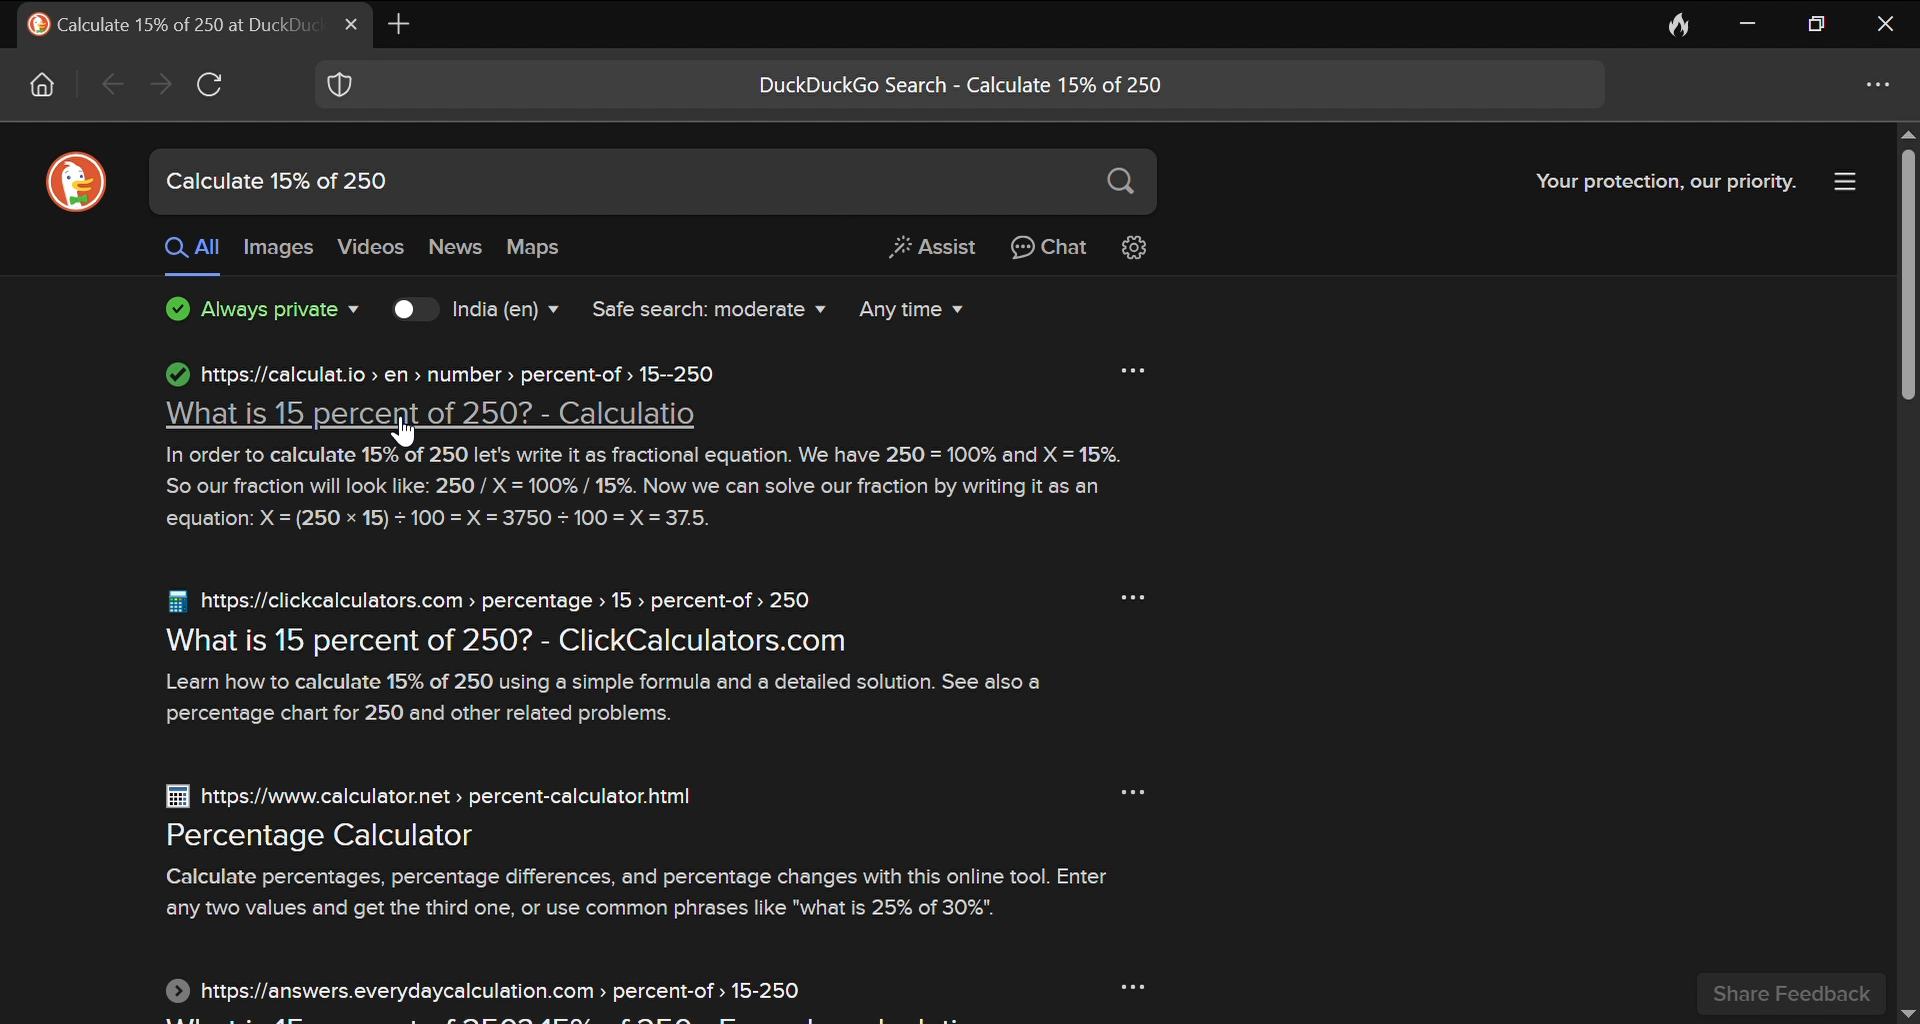 Image resolution: width=1920 pixels, height=1024 pixels. What do you see at coordinates (211, 83) in the screenshot?
I see `Reload` at bounding box center [211, 83].